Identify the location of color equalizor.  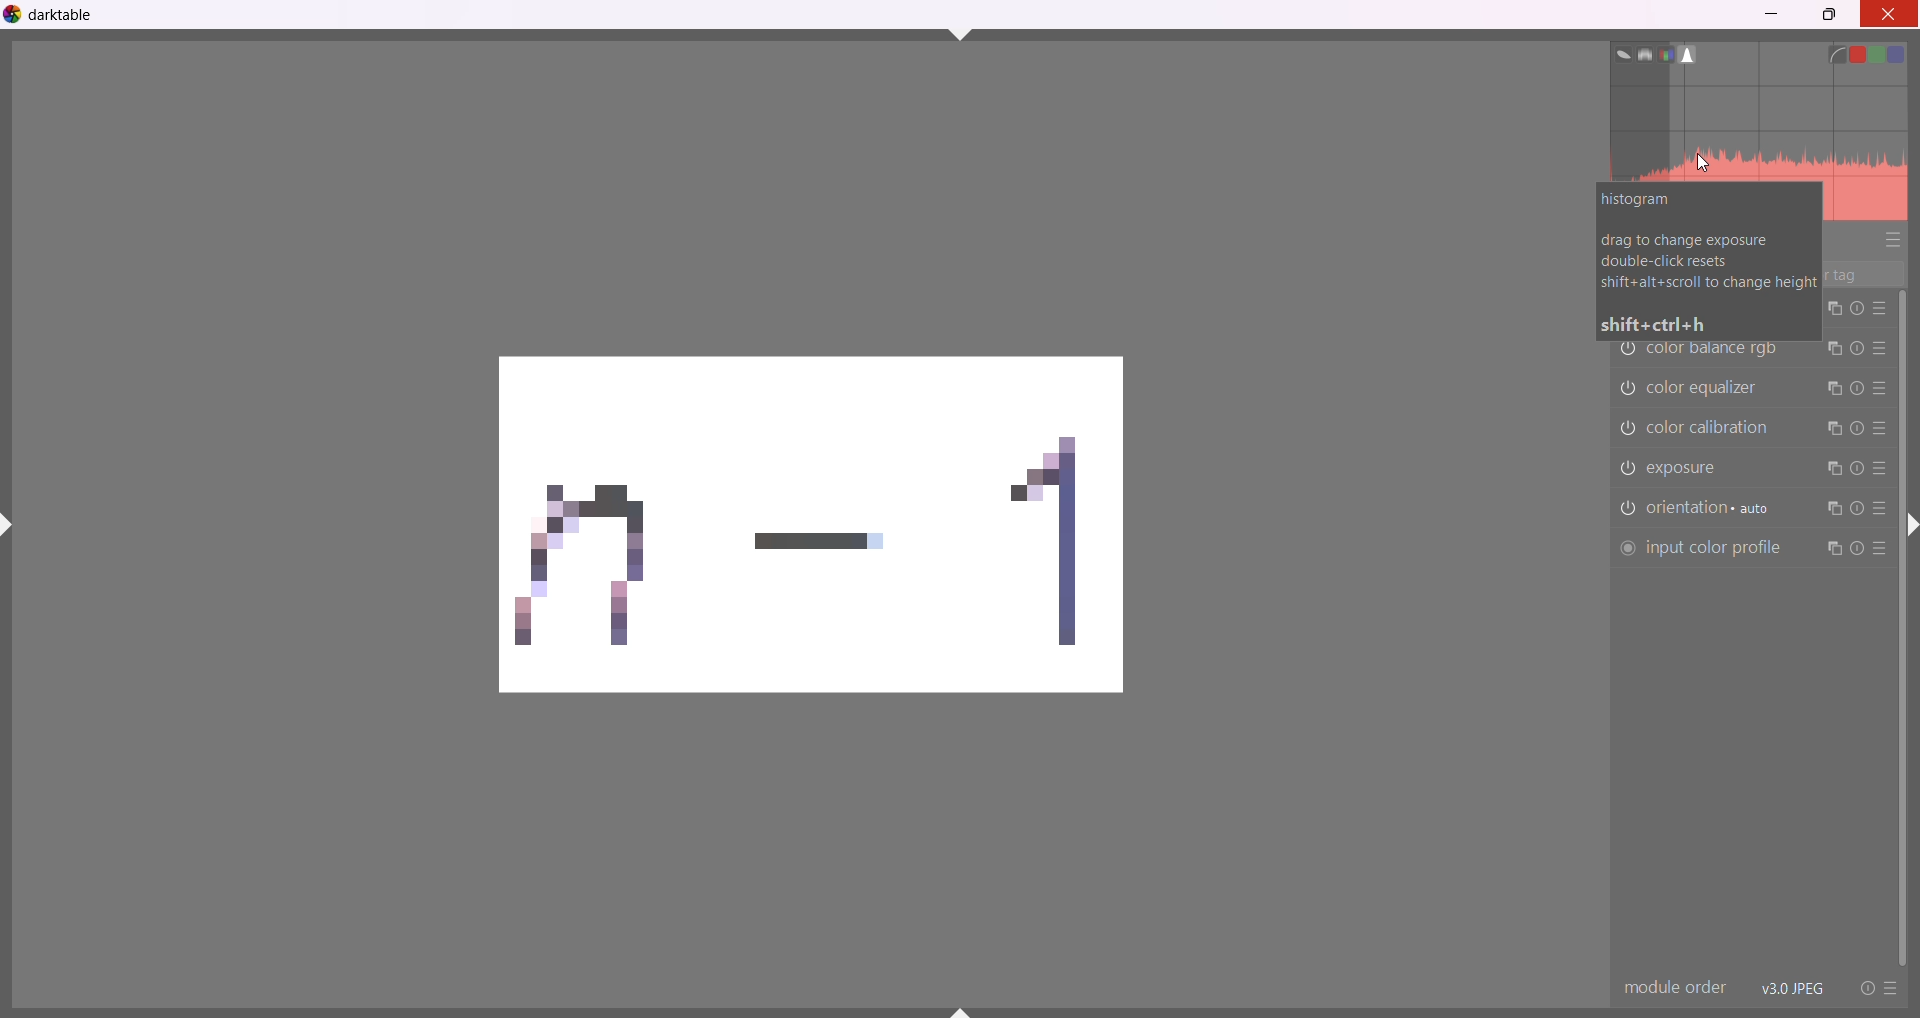
(1709, 386).